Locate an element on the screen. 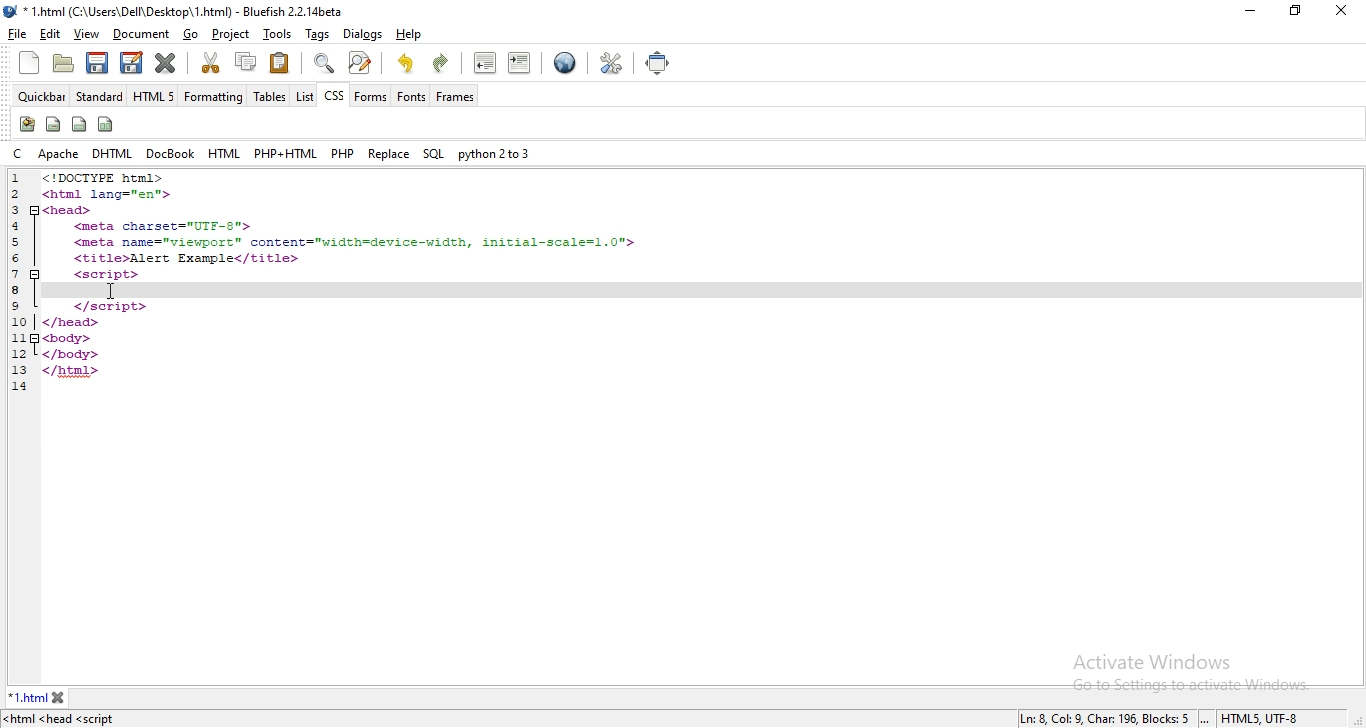 The height and width of the screenshot is (728, 1366). view in browser is located at coordinates (566, 64).